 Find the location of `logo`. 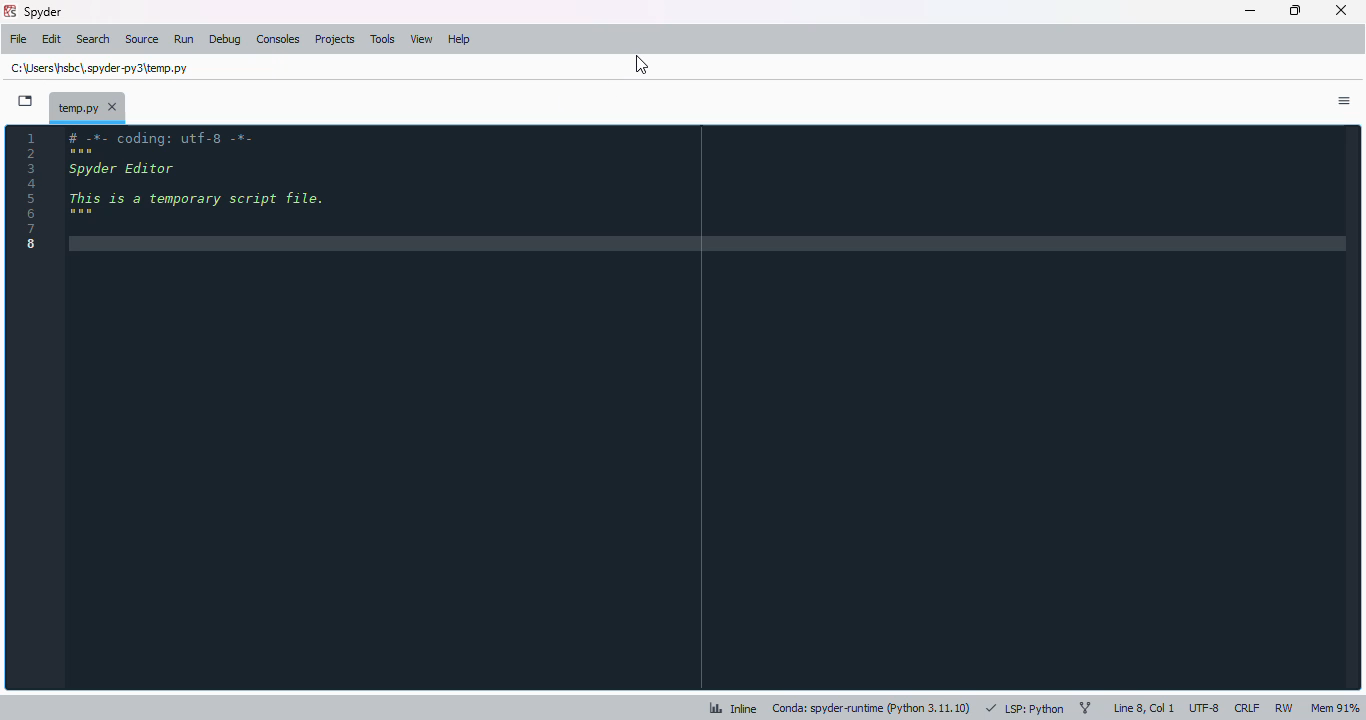

logo is located at coordinates (9, 11).